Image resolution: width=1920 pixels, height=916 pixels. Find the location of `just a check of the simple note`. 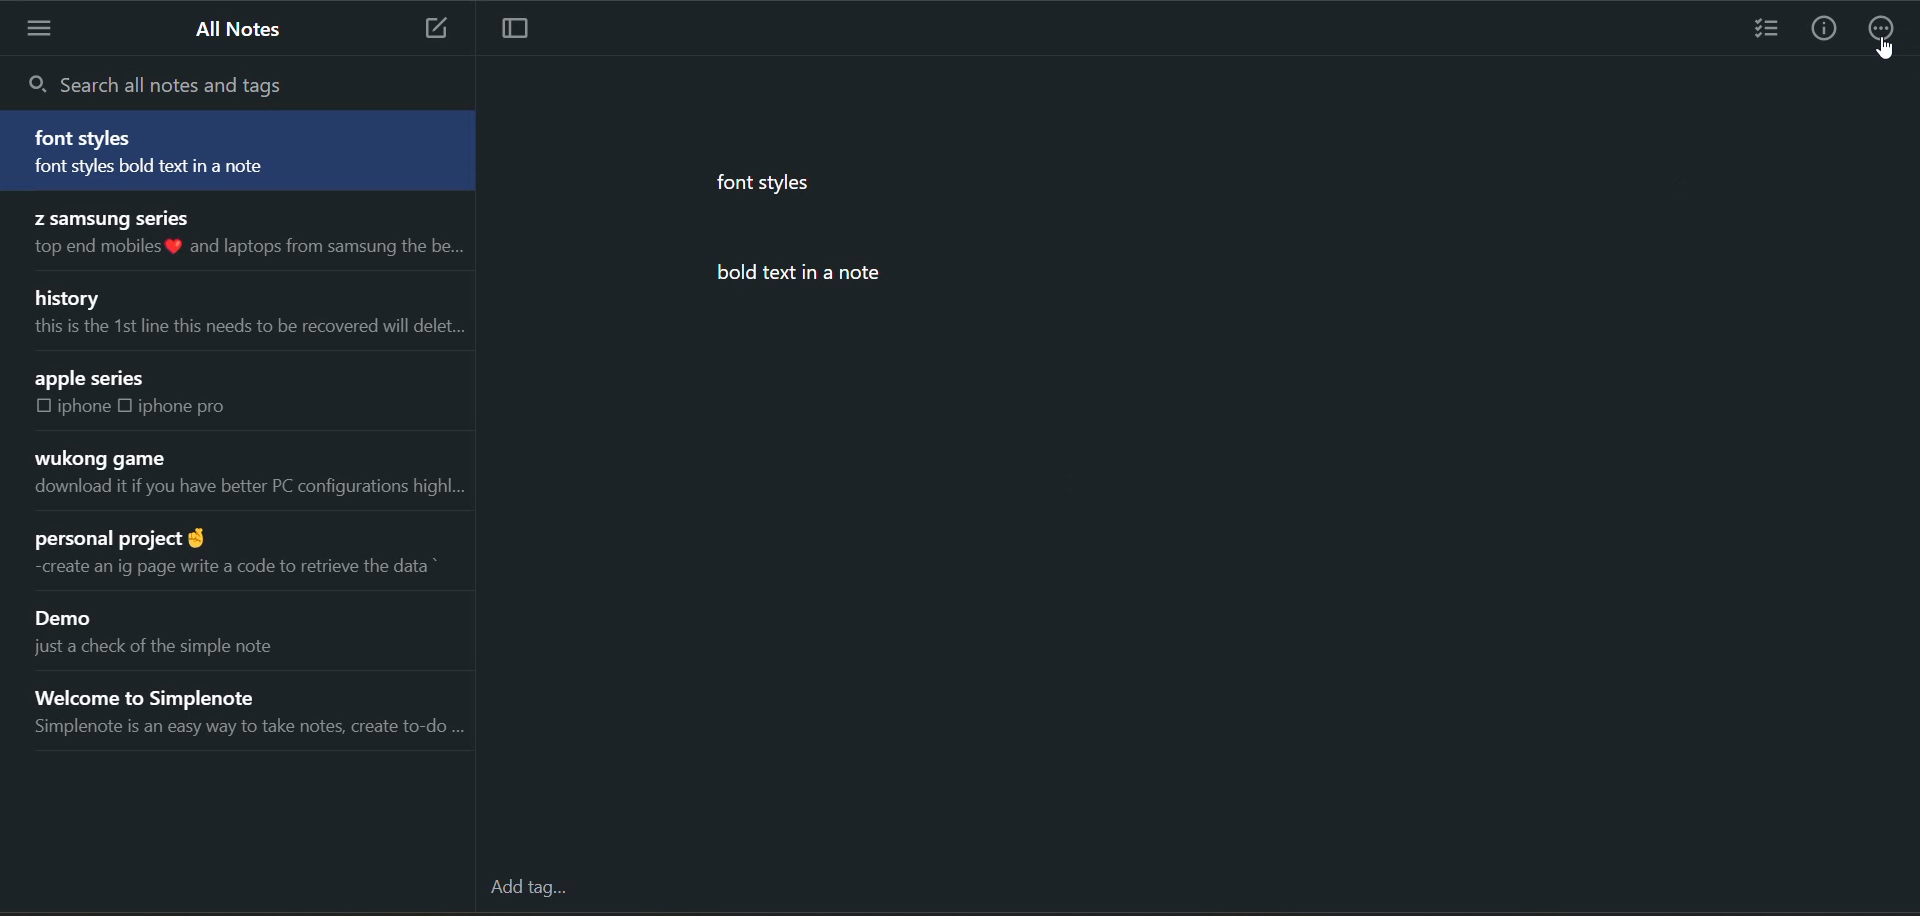

just a check of the simple note is located at coordinates (173, 652).